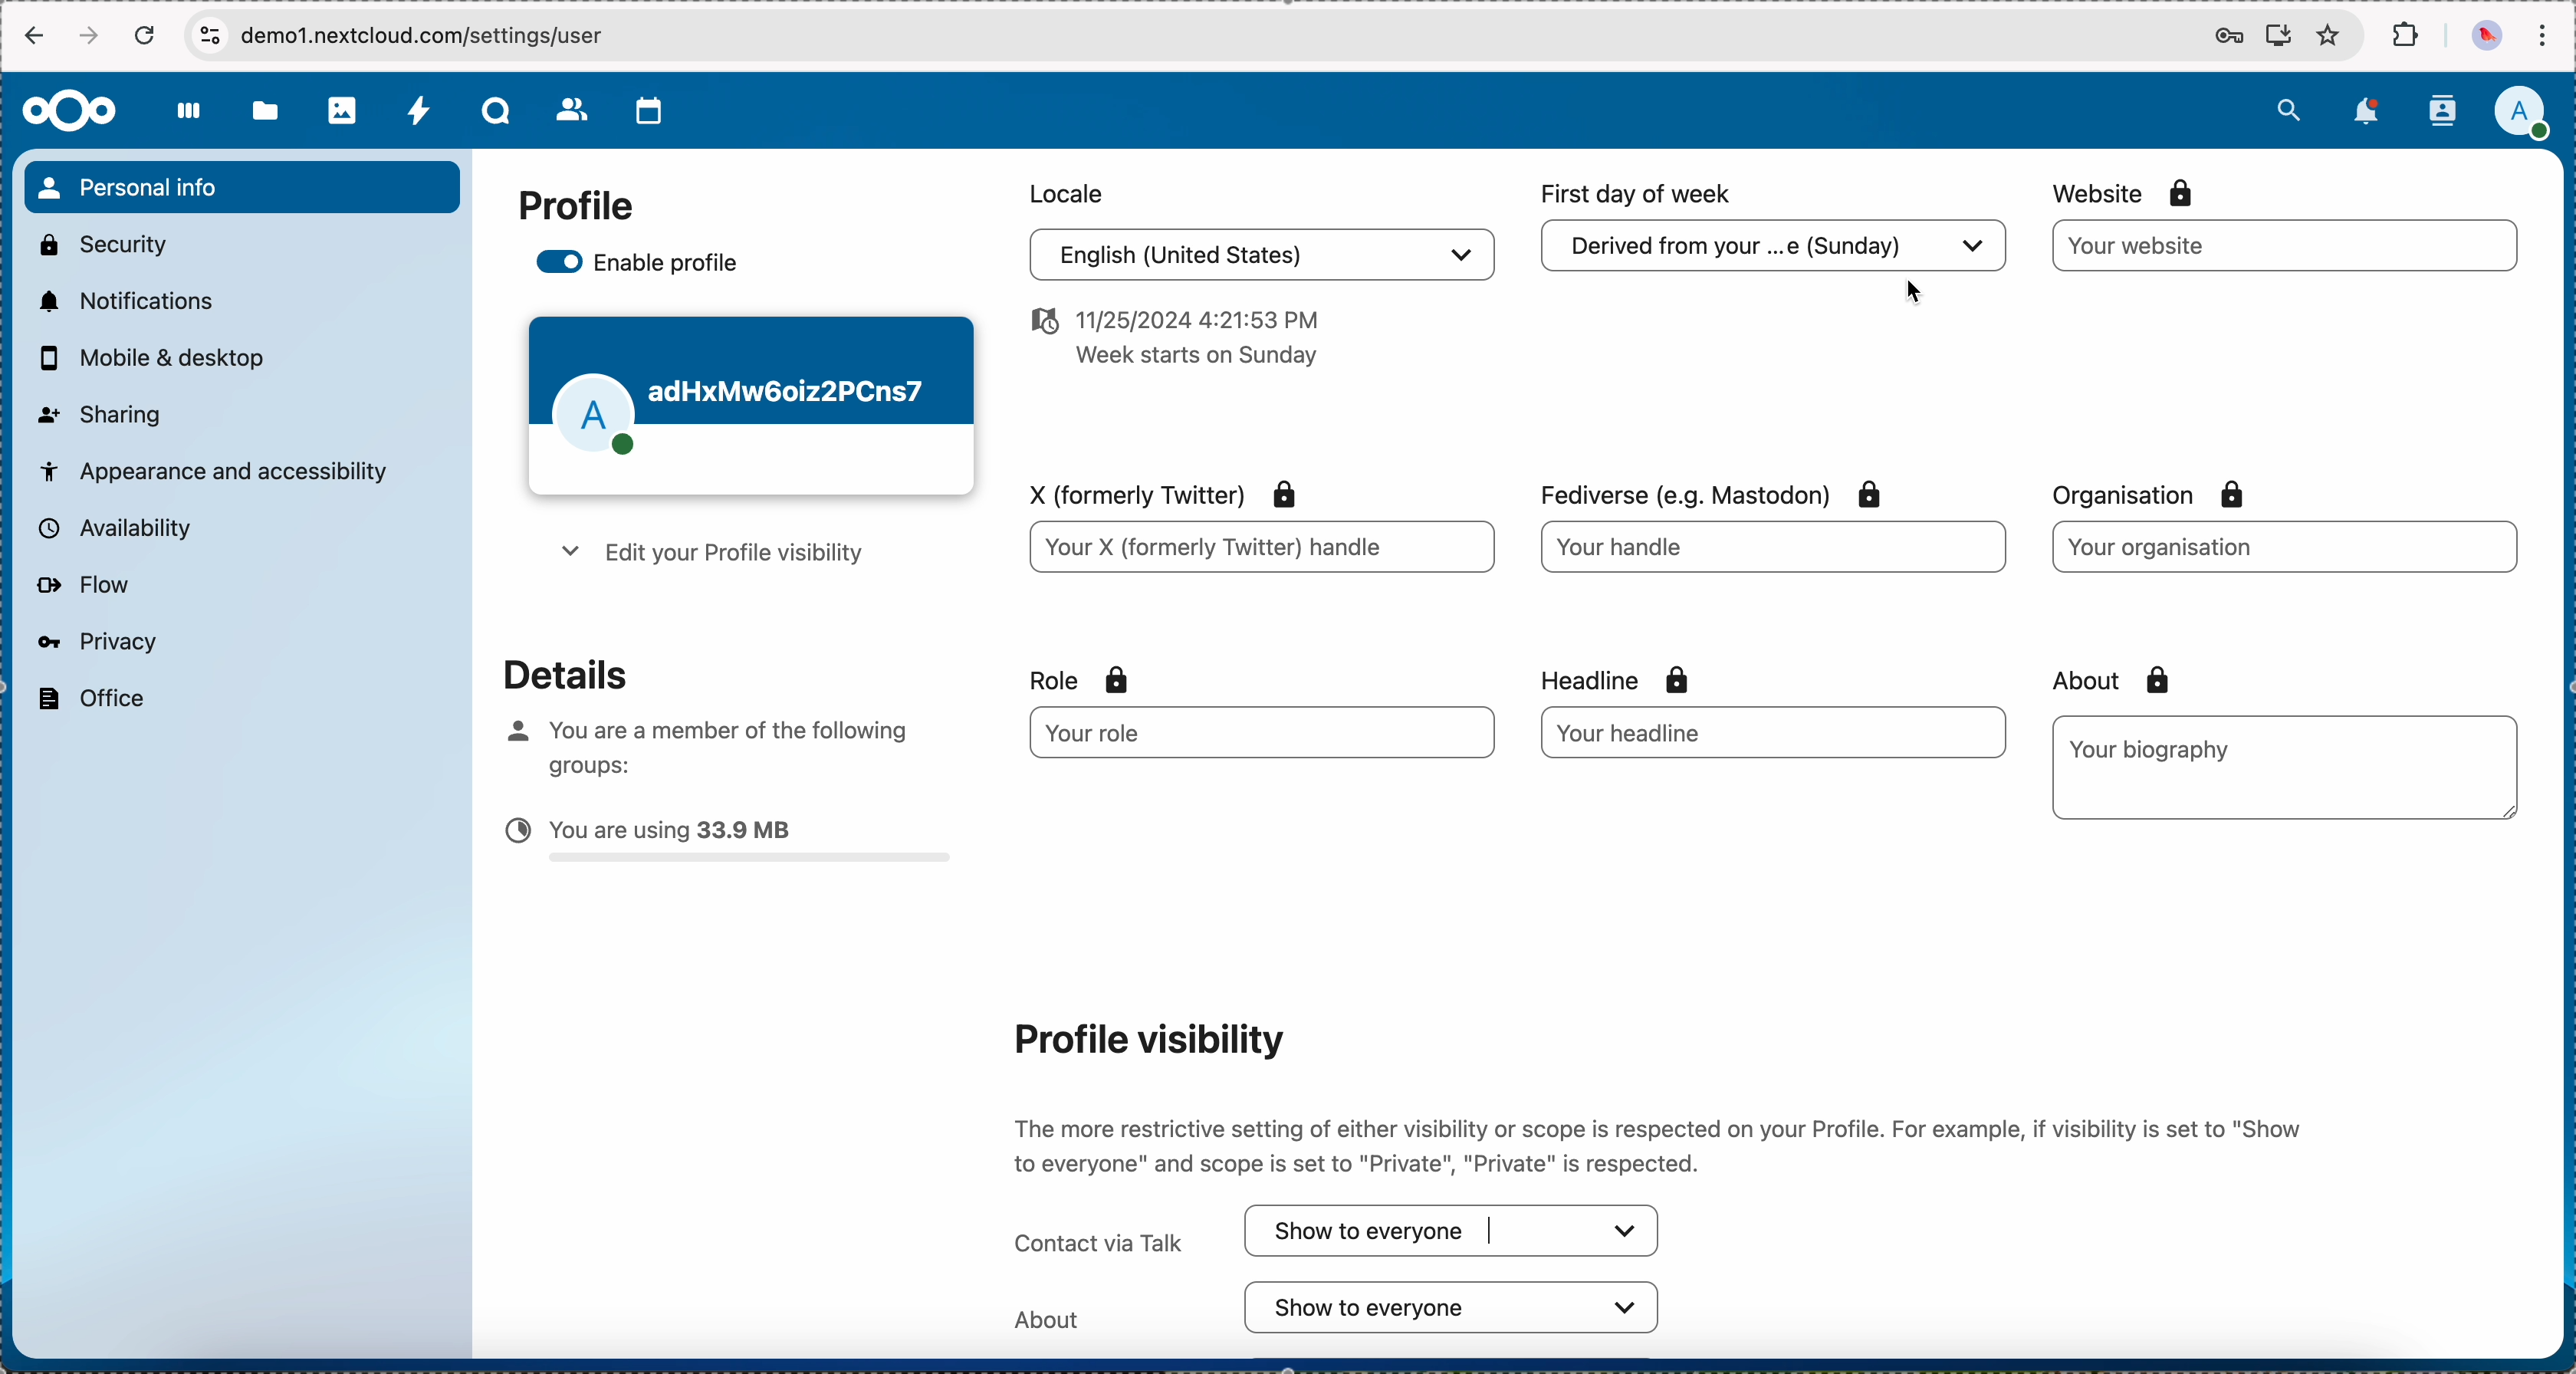  I want to click on website, so click(2286, 246).